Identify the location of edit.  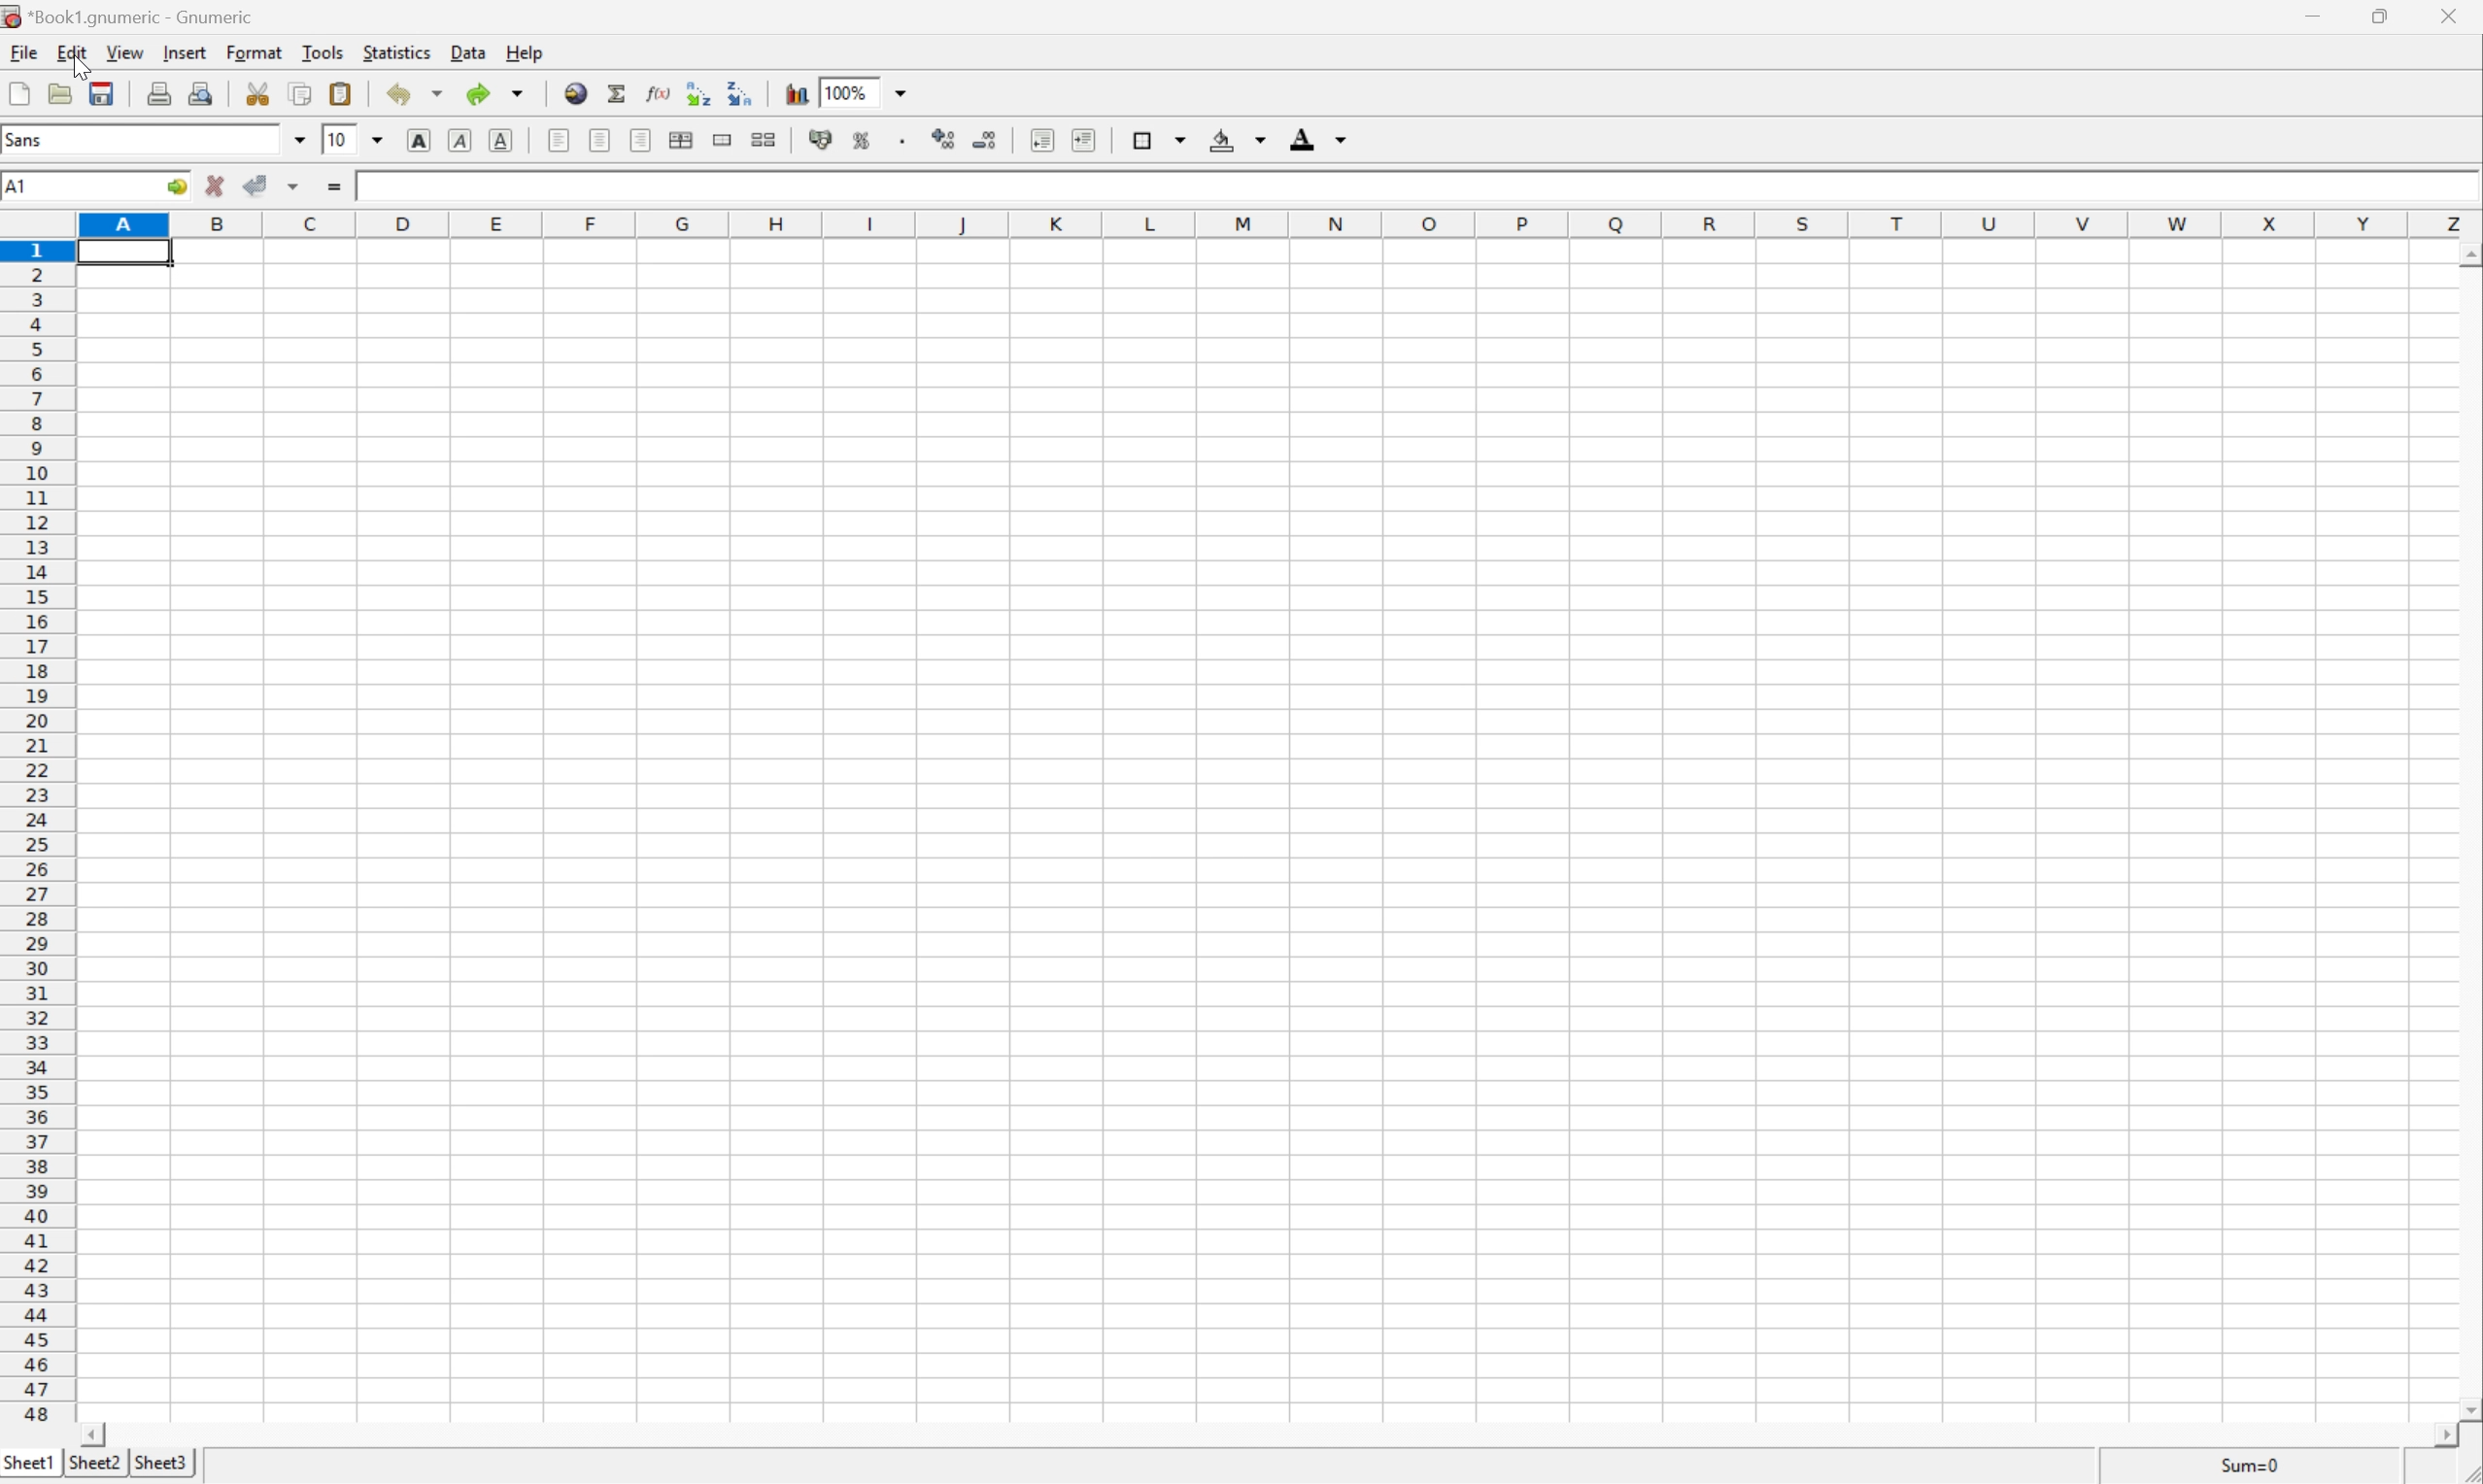
(70, 53).